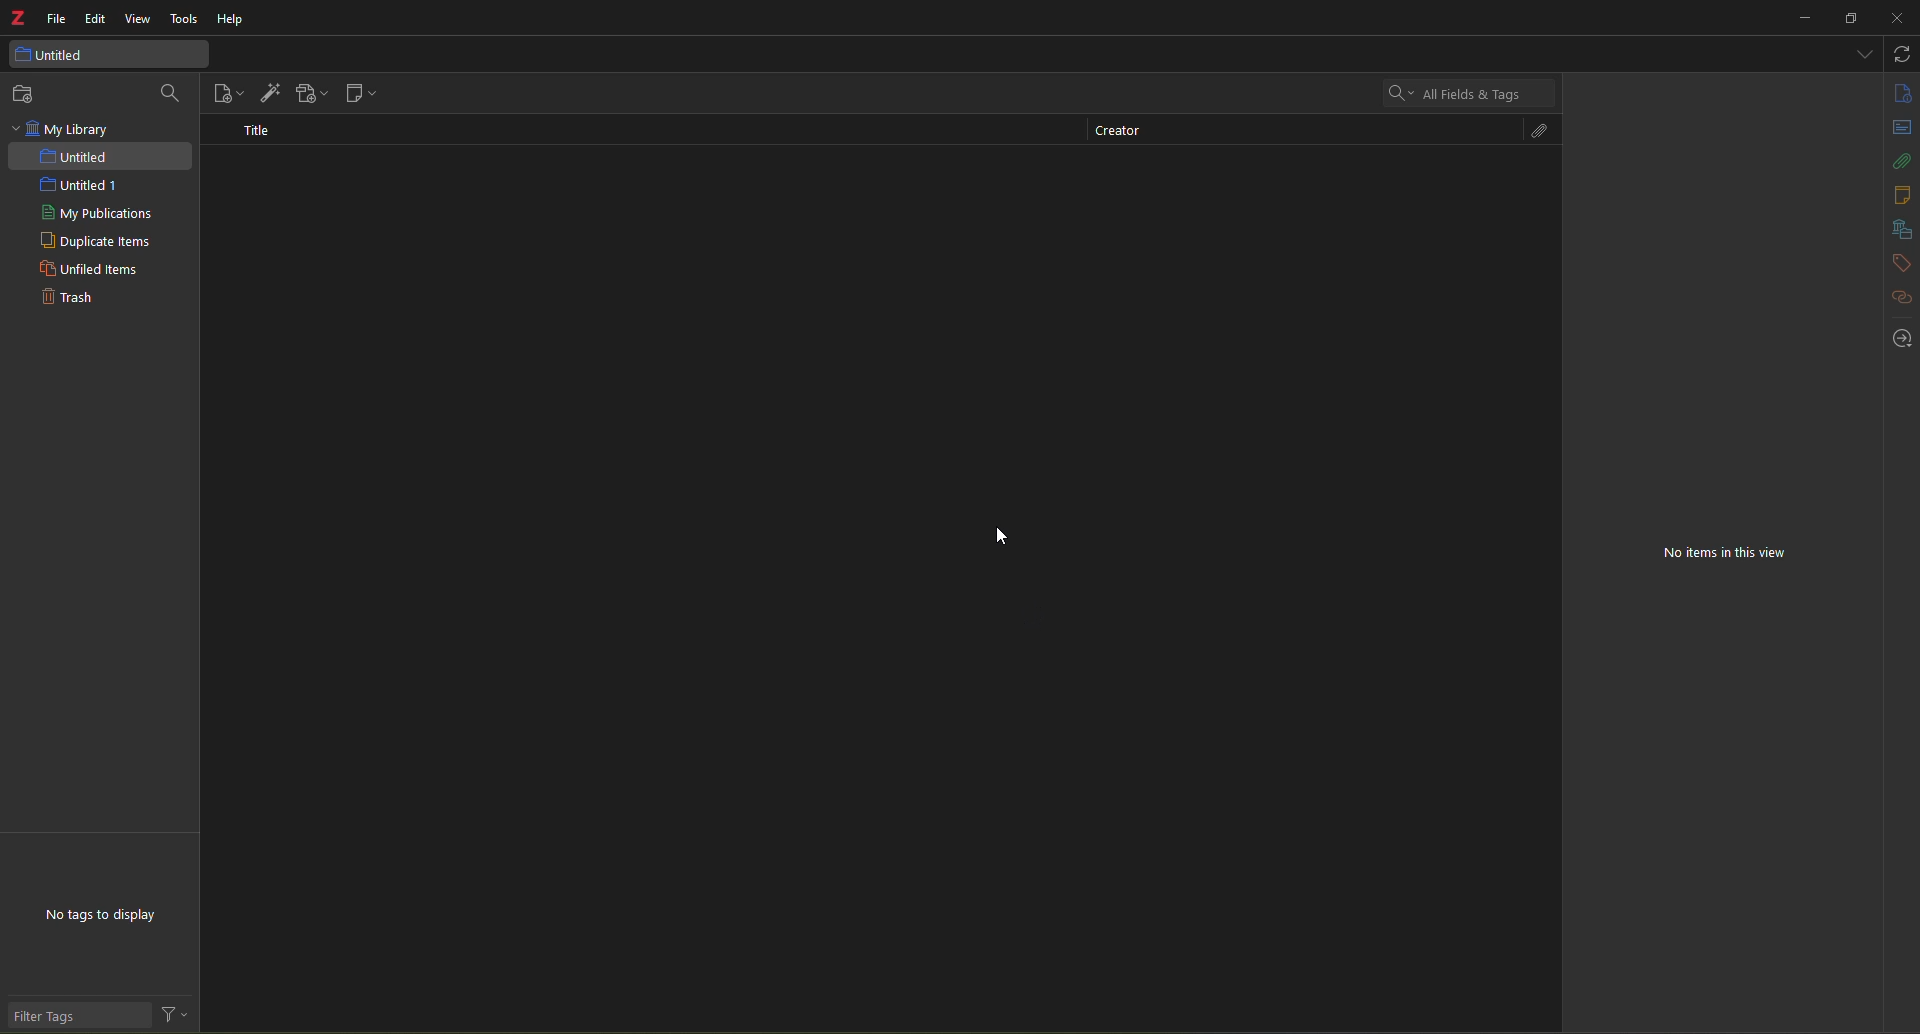 The width and height of the screenshot is (1920, 1034). Describe the element at coordinates (1903, 127) in the screenshot. I see `abstract` at that location.